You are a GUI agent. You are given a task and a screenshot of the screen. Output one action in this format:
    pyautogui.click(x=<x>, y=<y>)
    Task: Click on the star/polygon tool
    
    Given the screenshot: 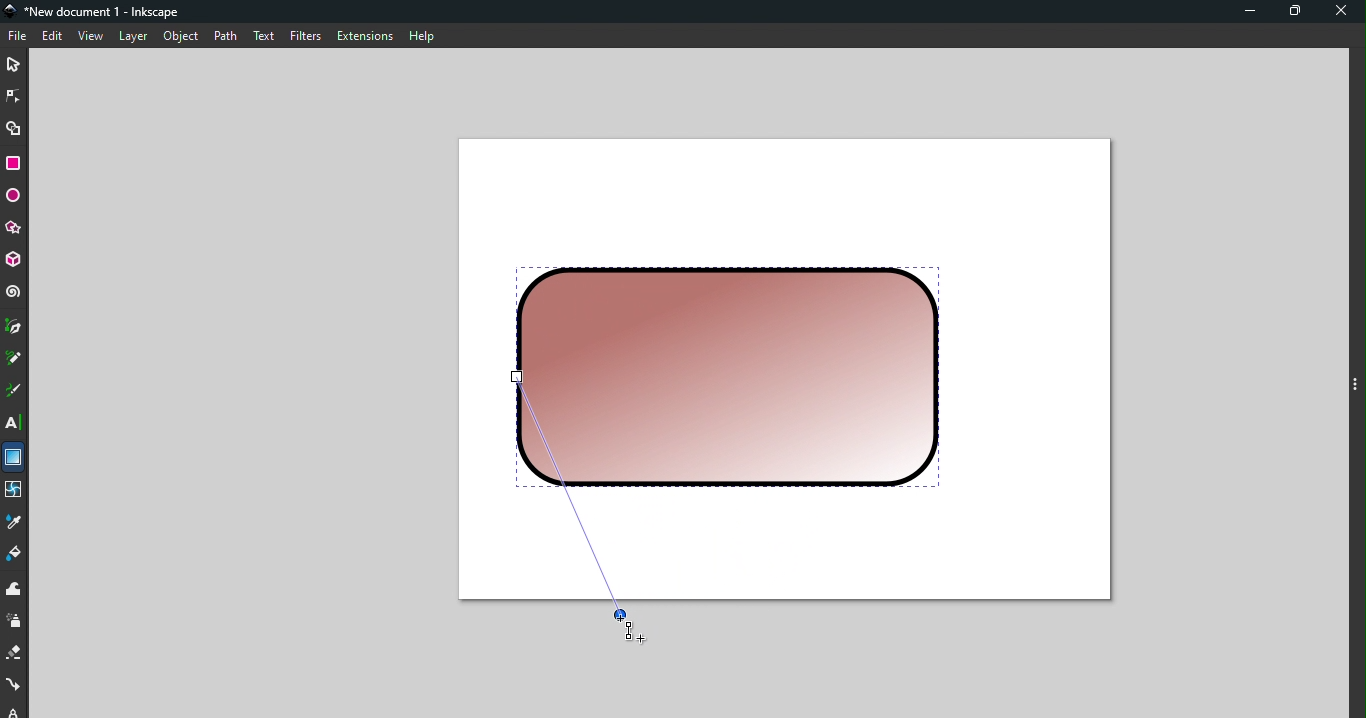 What is the action you would take?
    pyautogui.click(x=14, y=227)
    